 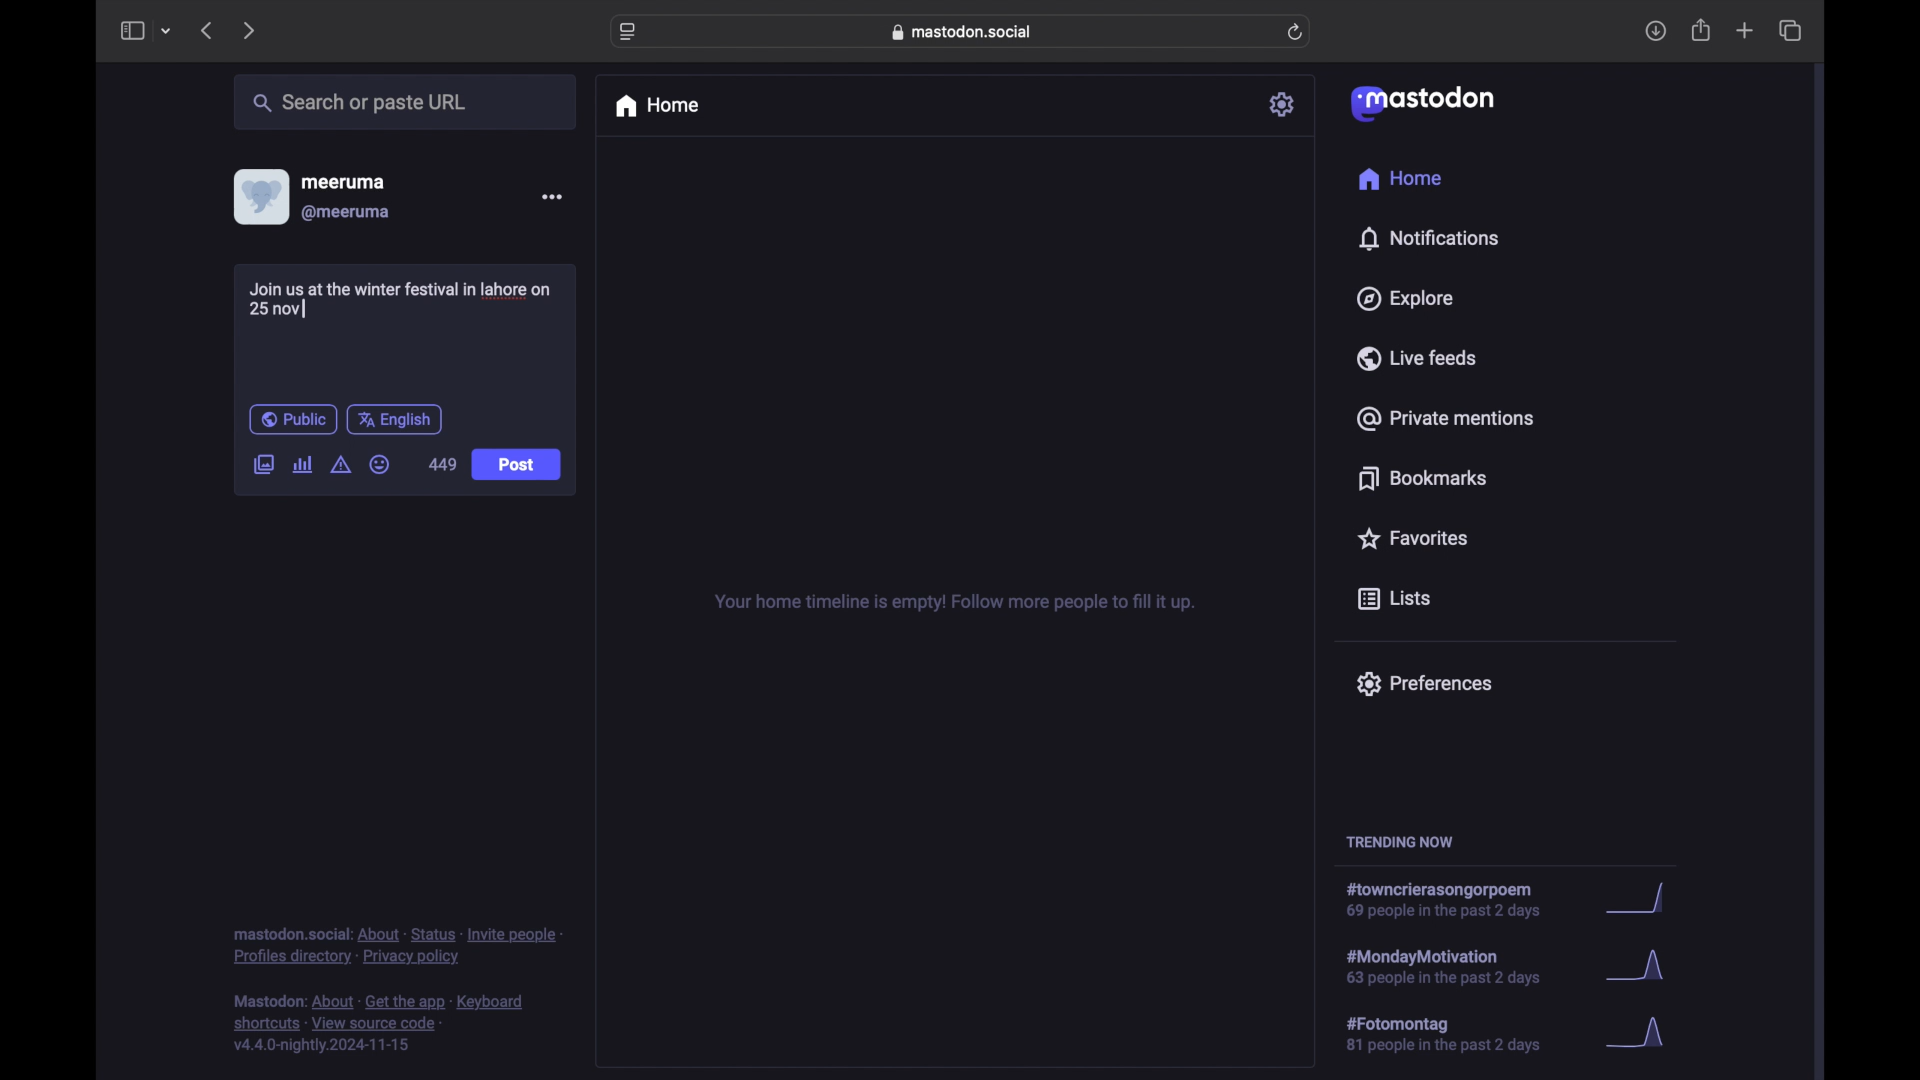 What do you see at coordinates (292, 419) in the screenshot?
I see `public` at bounding box center [292, 419].